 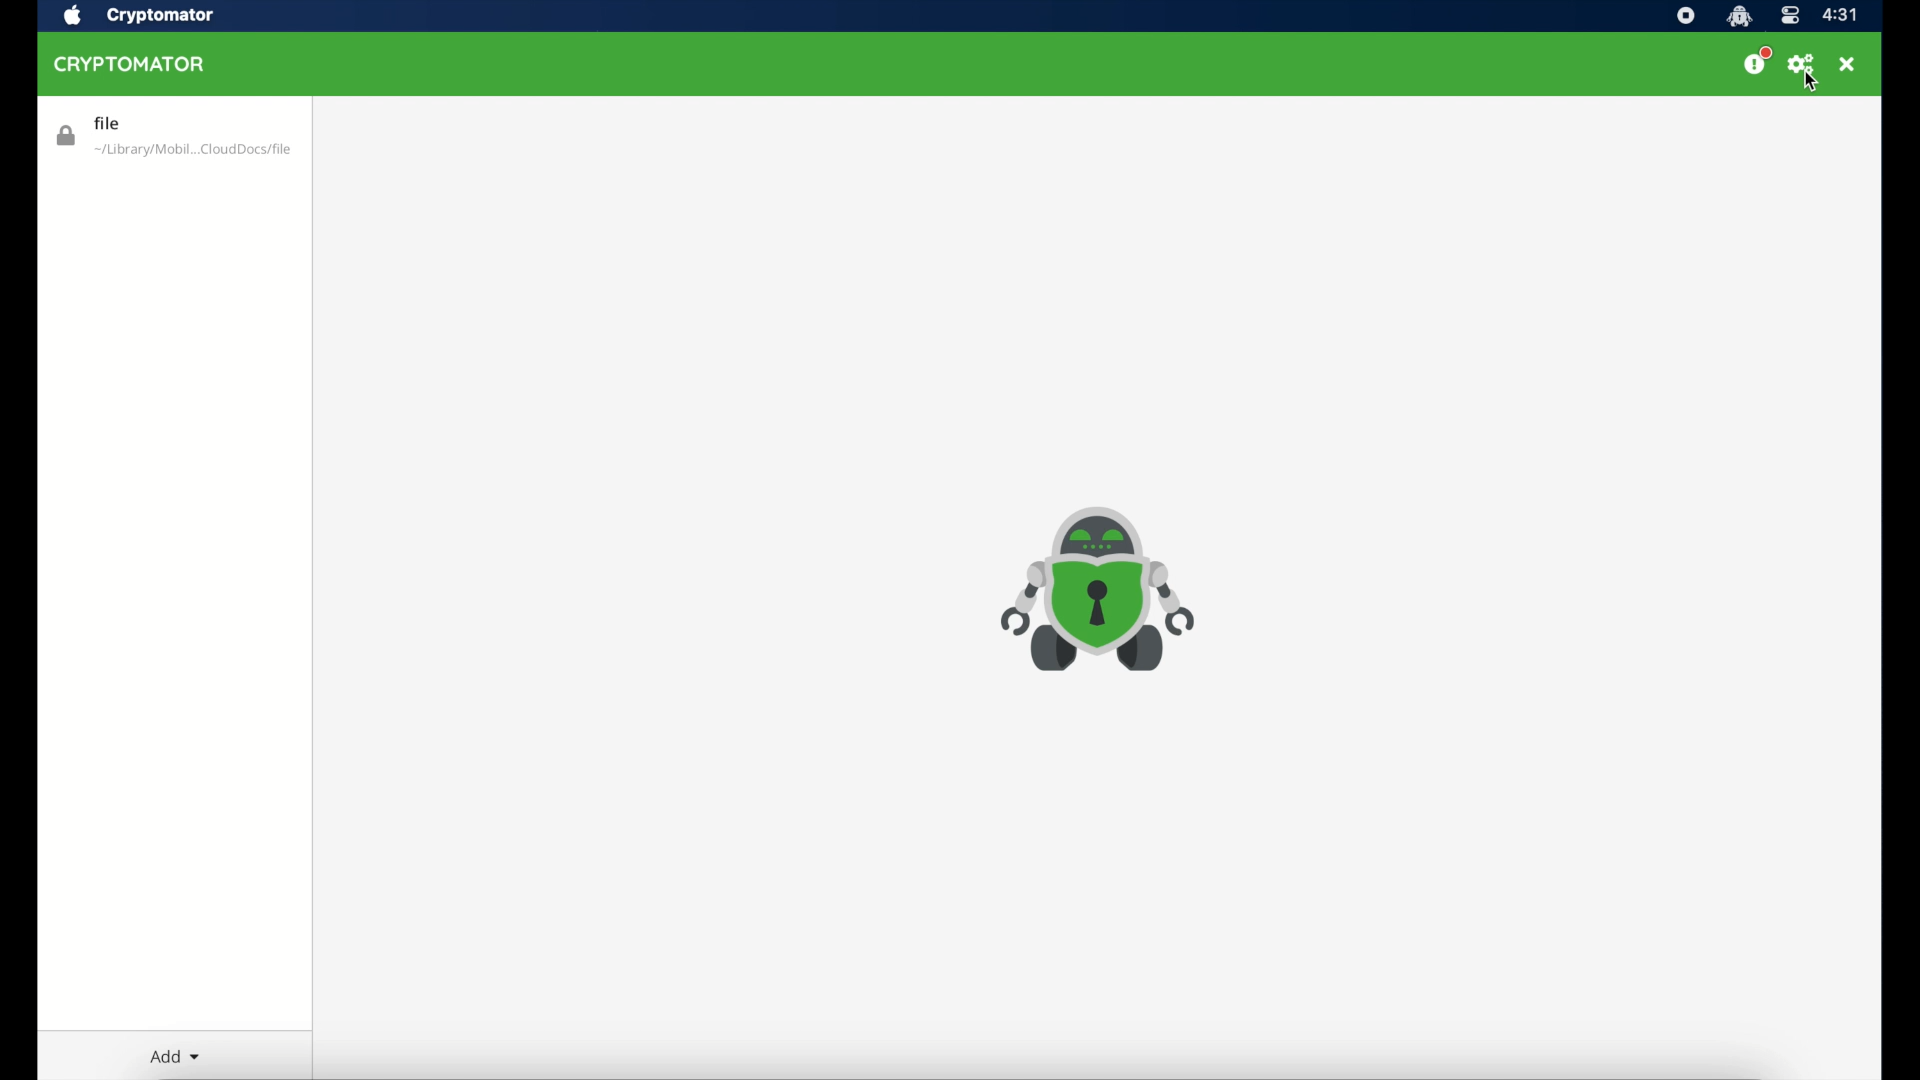 I want to click on cryptomator icon, so click(x=1097, y=591).